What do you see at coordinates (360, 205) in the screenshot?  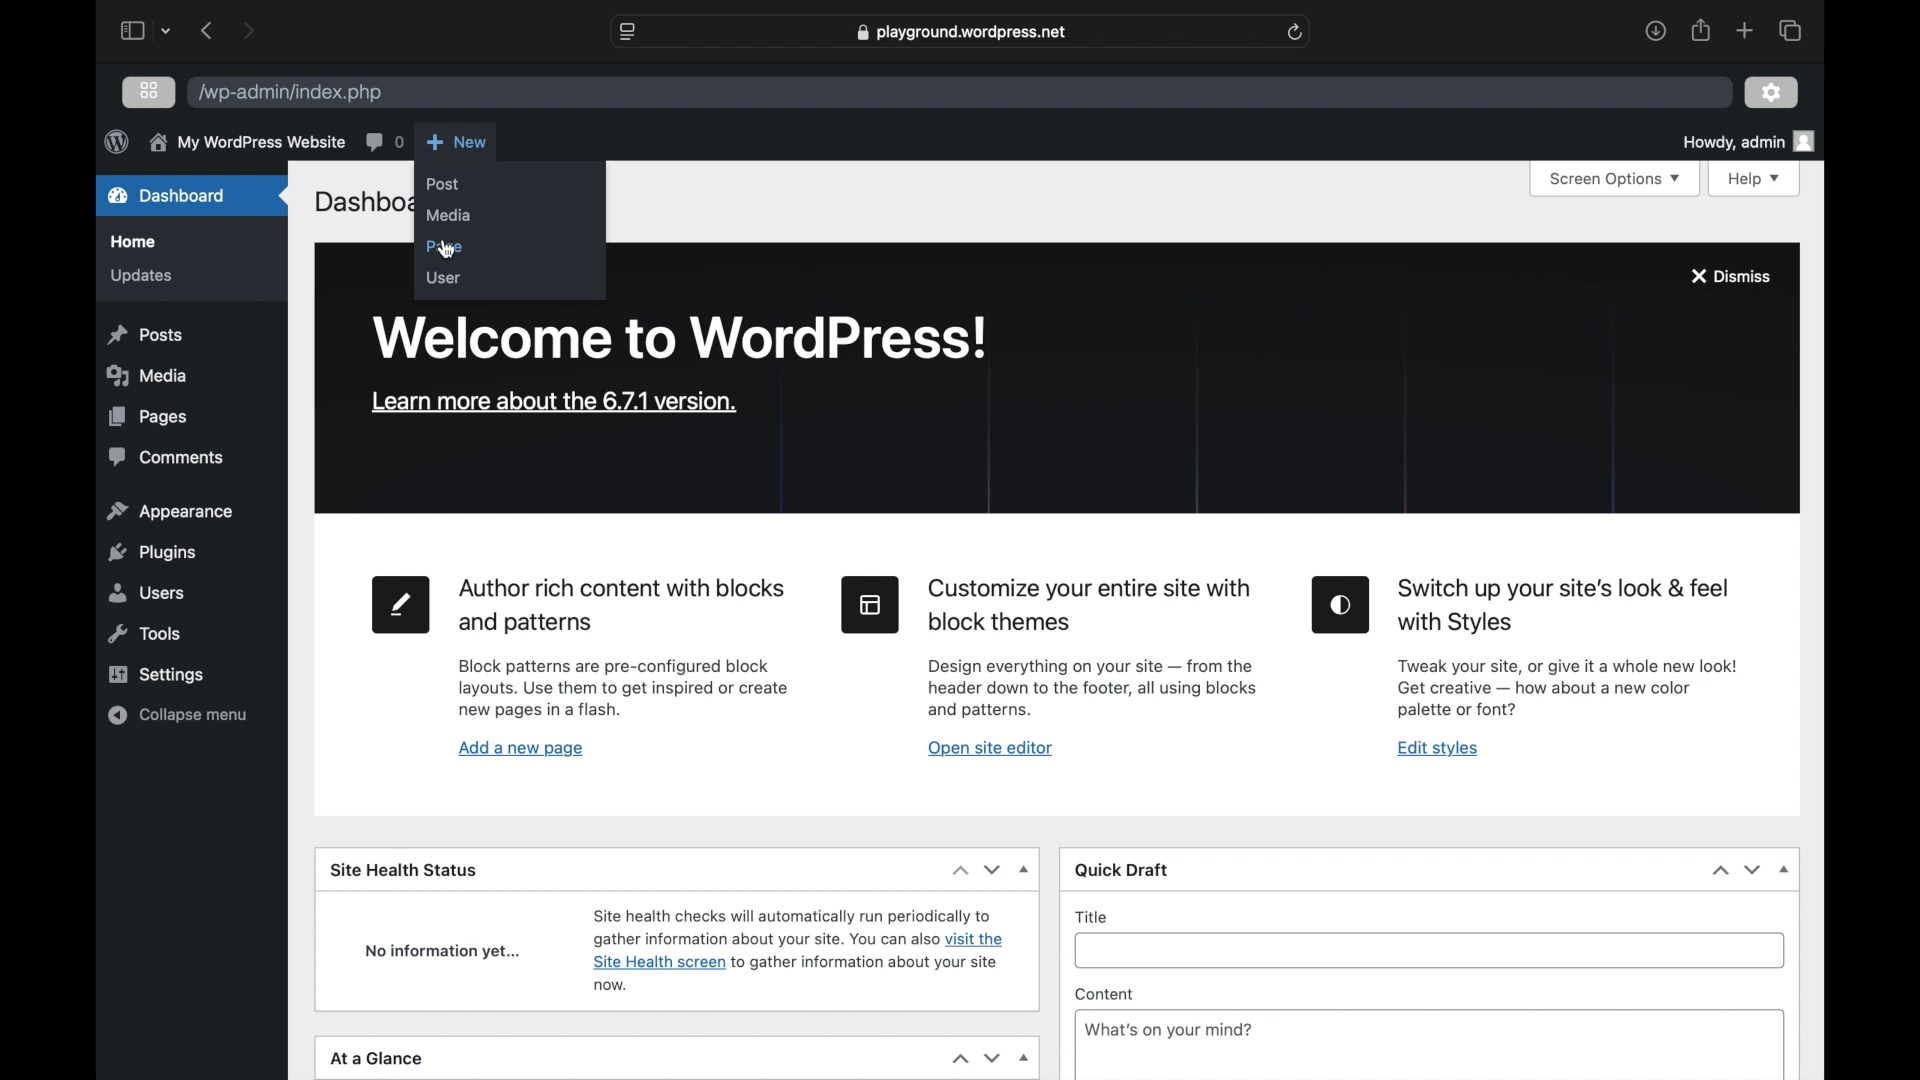 I see `dashboard` at bounding box center [360, 205].